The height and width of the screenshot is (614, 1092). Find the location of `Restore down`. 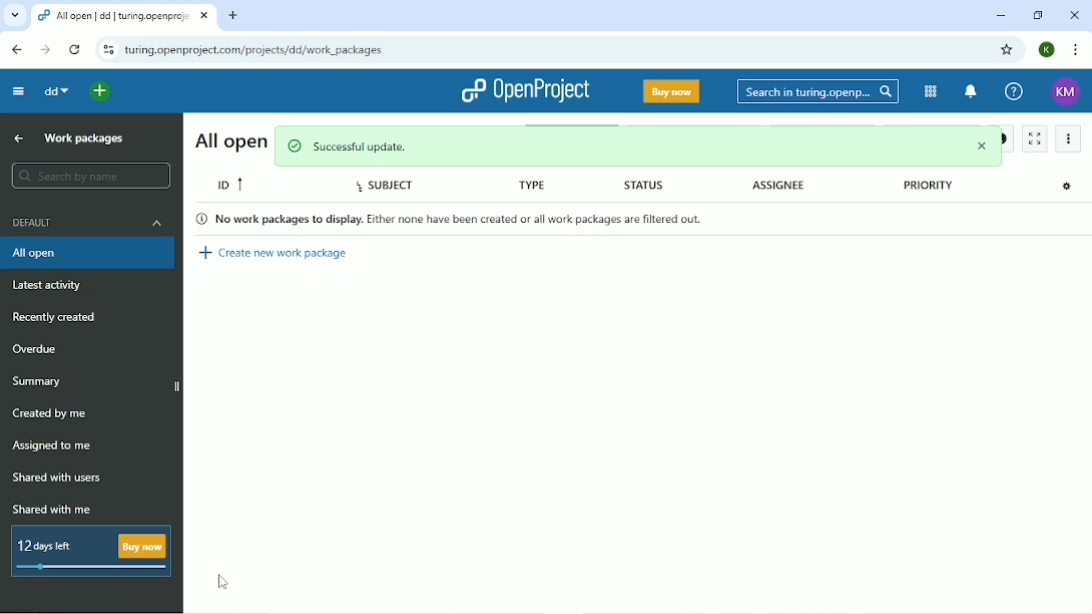

Restore down is located at coordinates (1036, 15).